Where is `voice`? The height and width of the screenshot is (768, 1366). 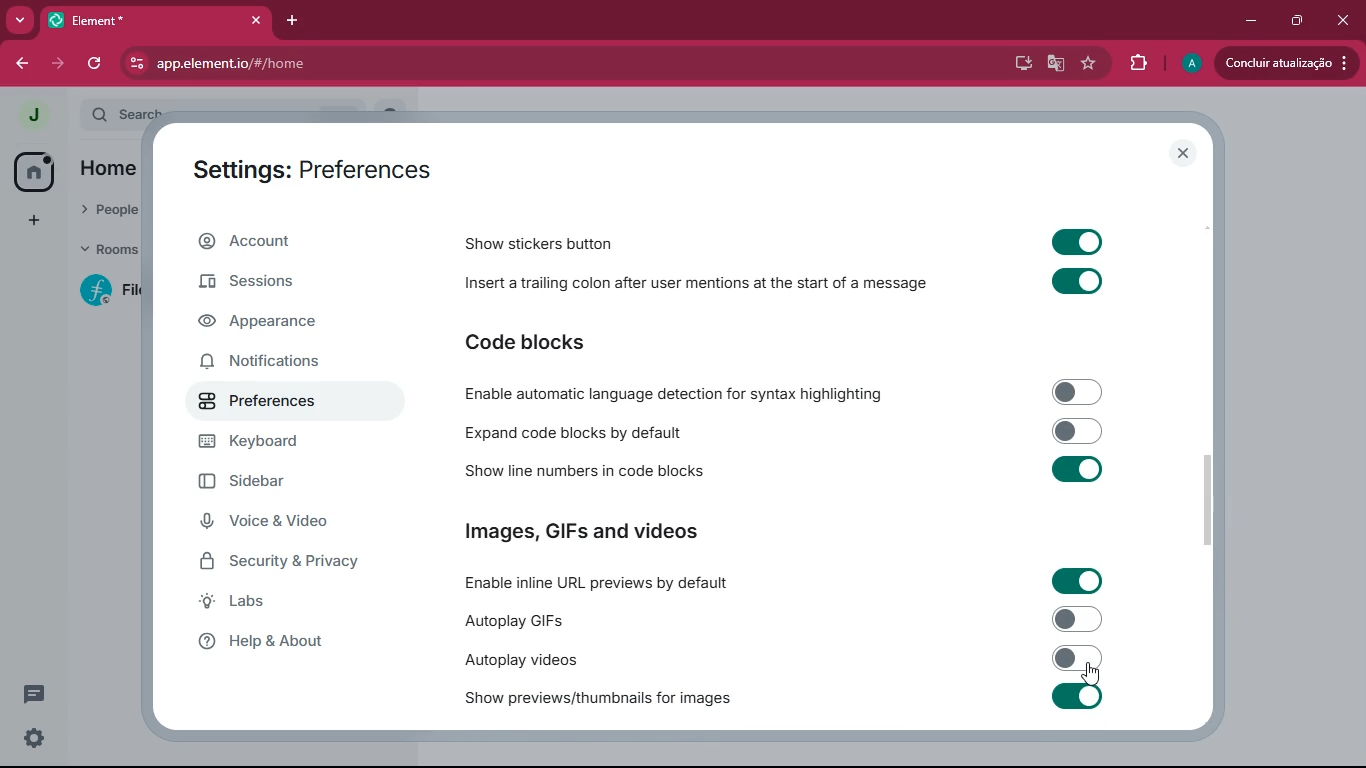 voice is located at coordinates (284, 524).